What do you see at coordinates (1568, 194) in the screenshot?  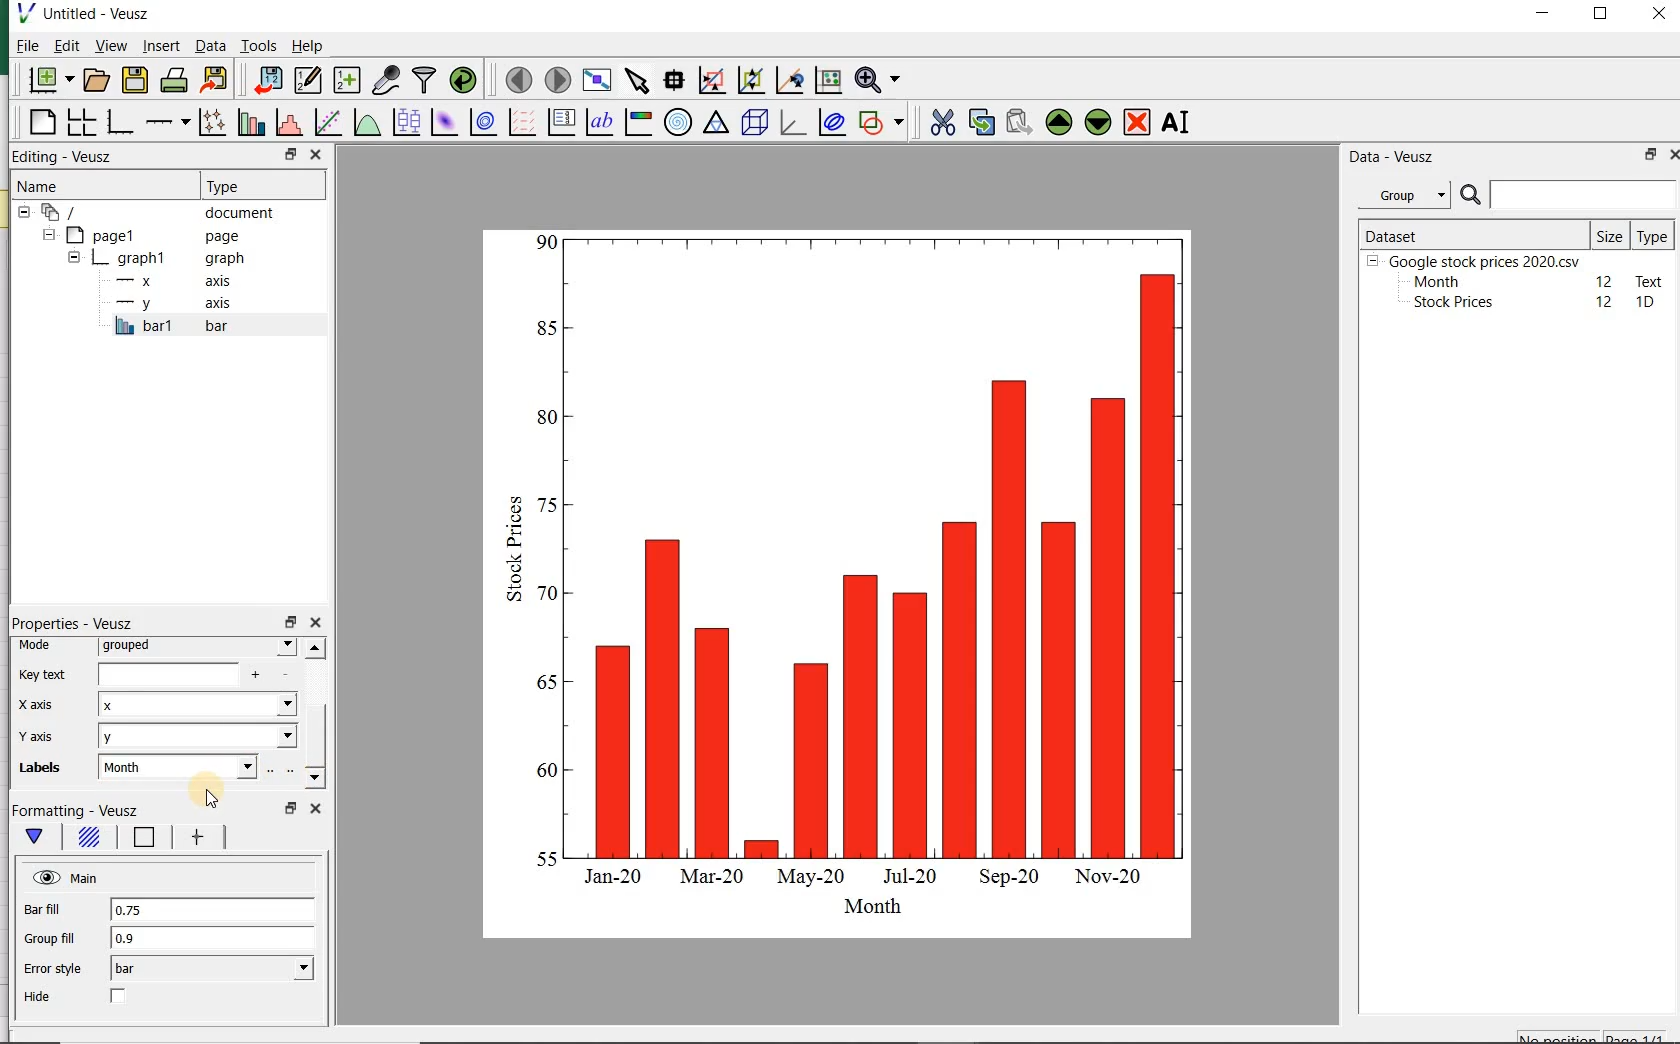 I see `SEARCH DATASET` at bounding box center [1568, 194].